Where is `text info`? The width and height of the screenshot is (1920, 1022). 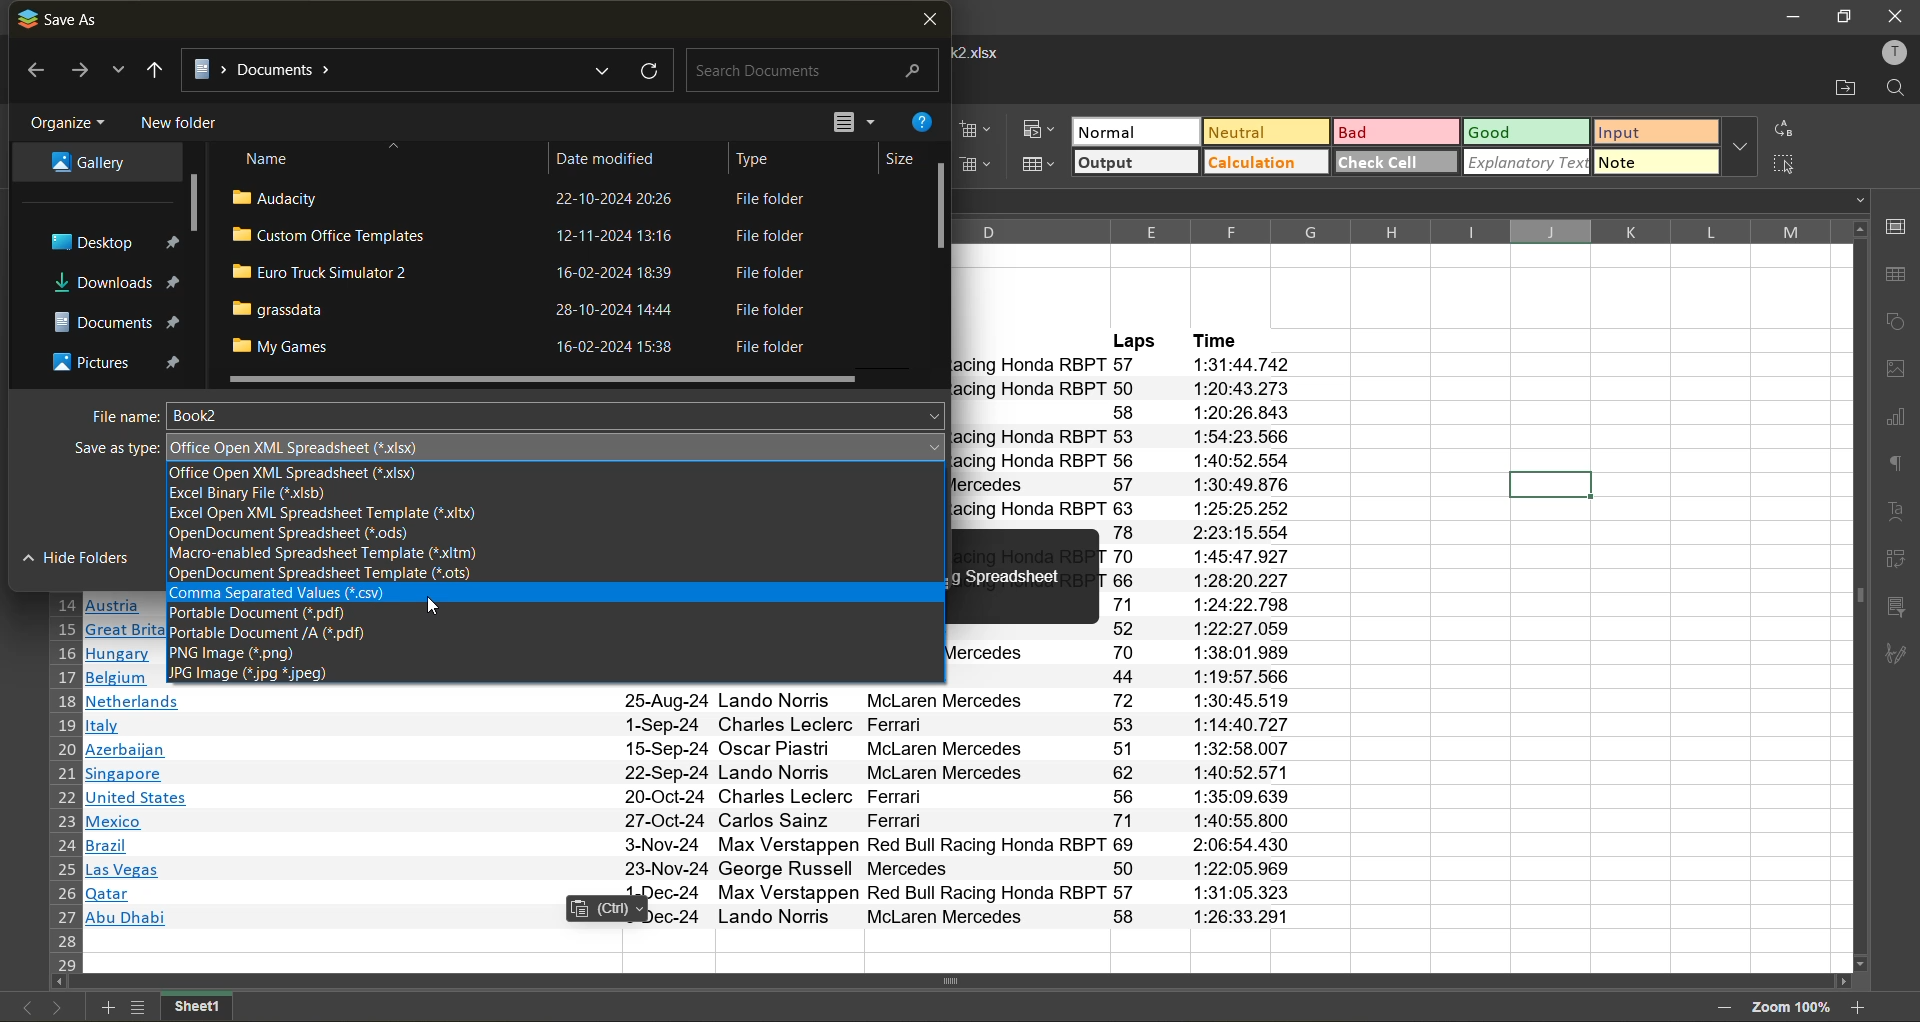 text info is located at coordinates (694, 774).